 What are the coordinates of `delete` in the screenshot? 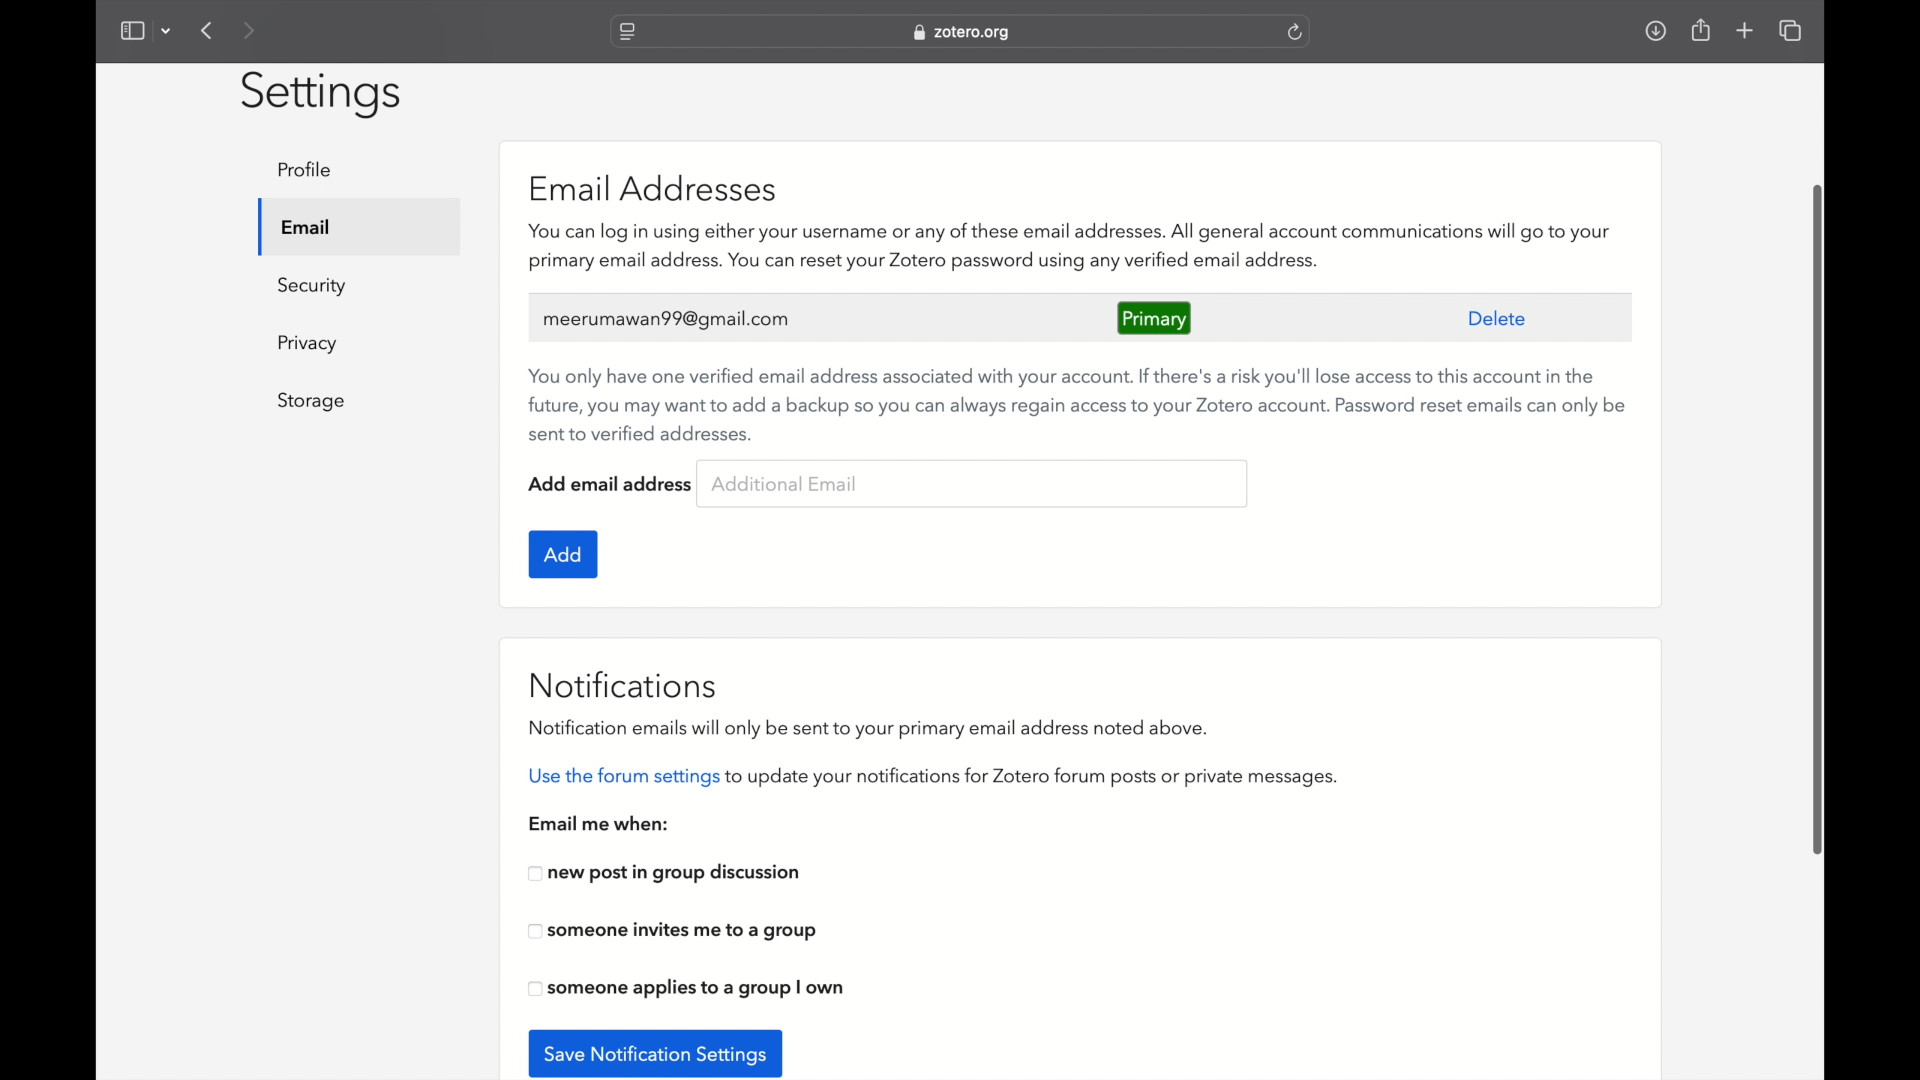 It's located at (1496, 317).